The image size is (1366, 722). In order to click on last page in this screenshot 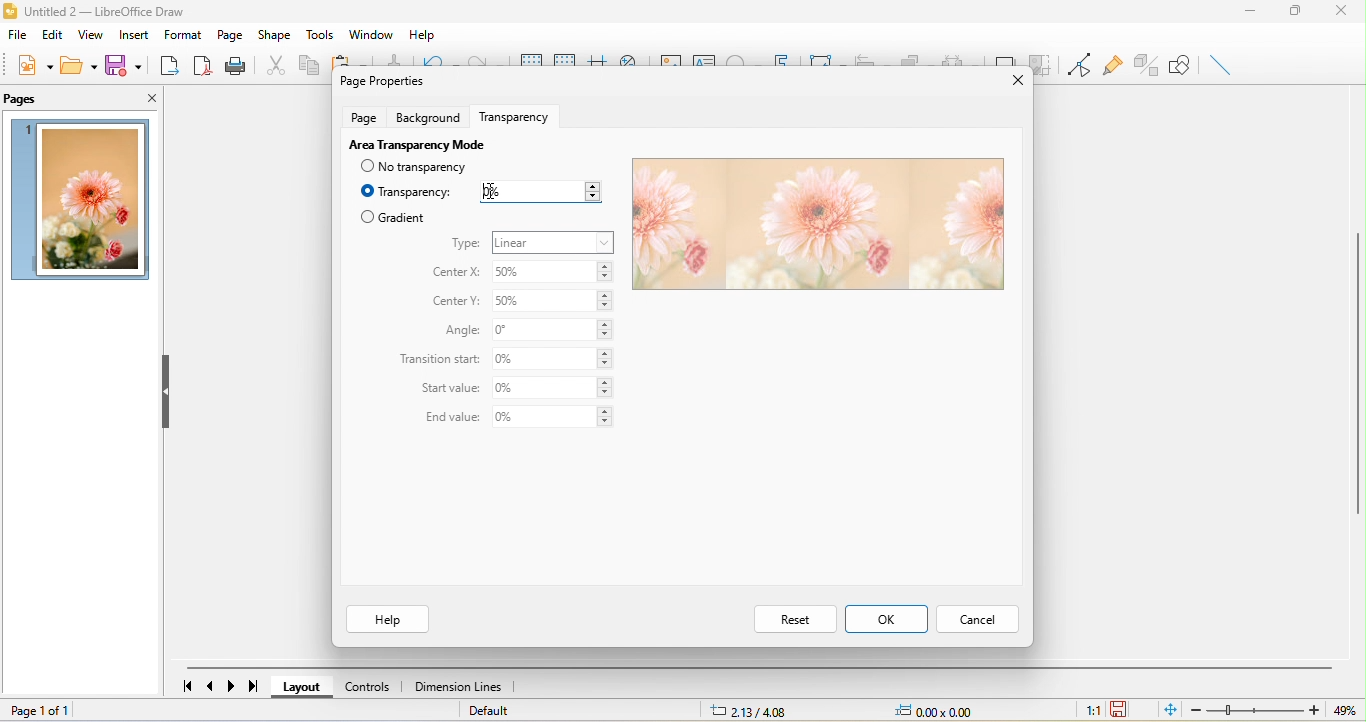, I will do `click(249, 686)`.